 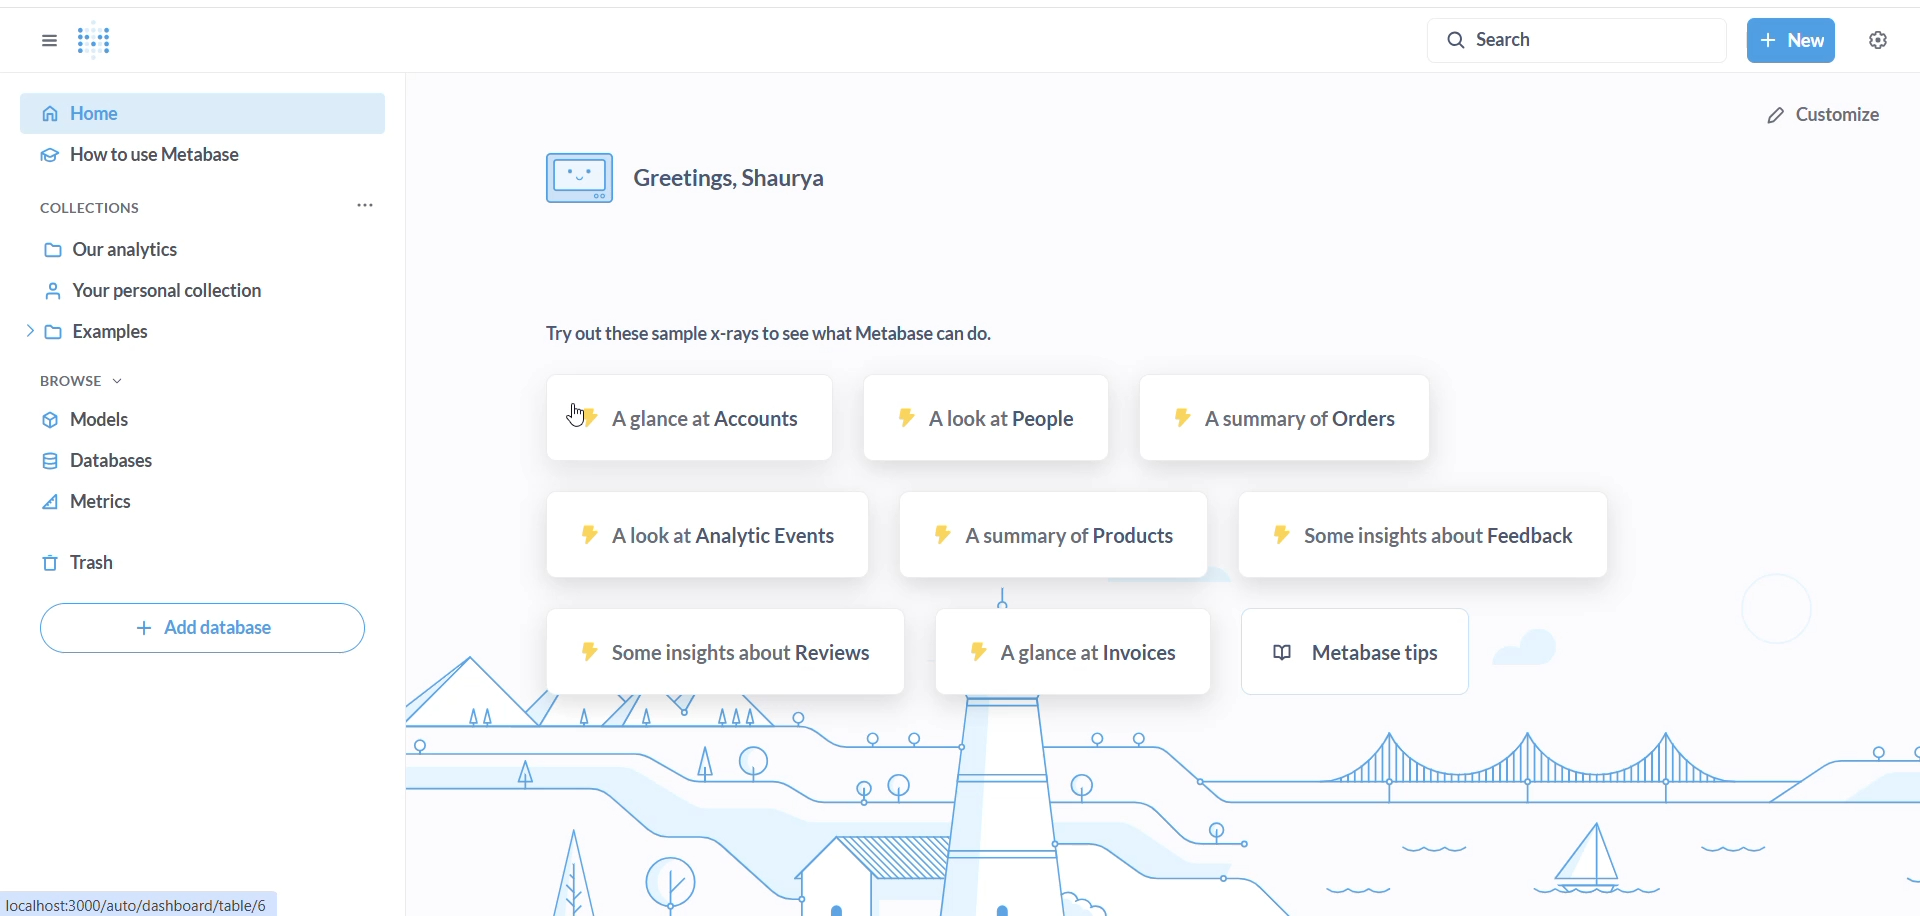 I want to click on some insights about reviews sample, so click(x=711, y=658).